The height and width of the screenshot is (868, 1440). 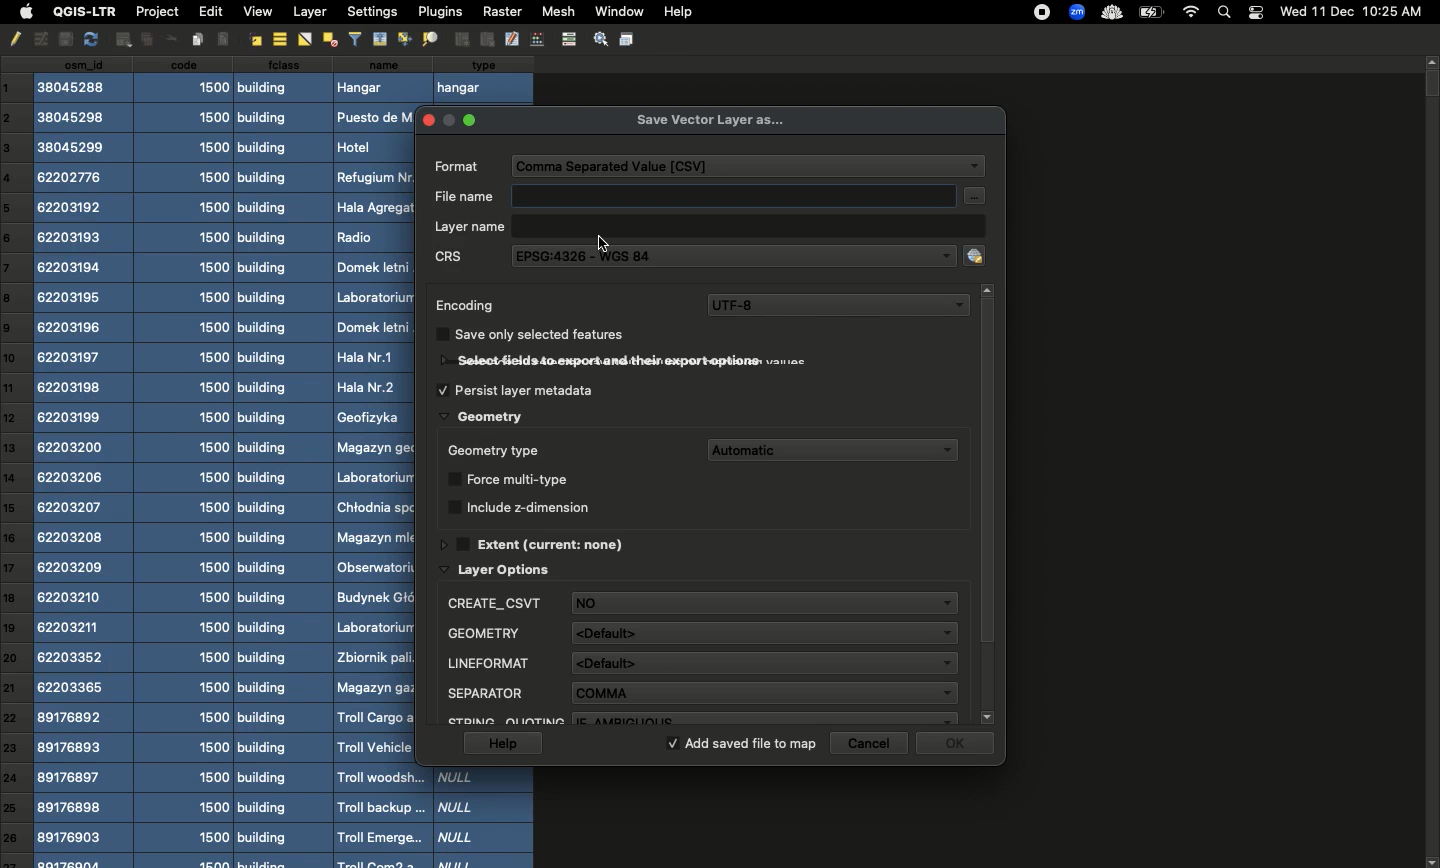 What do you see at coordinates (699, 600) in the screenshot?
I see `Description` at bounding box center [699, 600].